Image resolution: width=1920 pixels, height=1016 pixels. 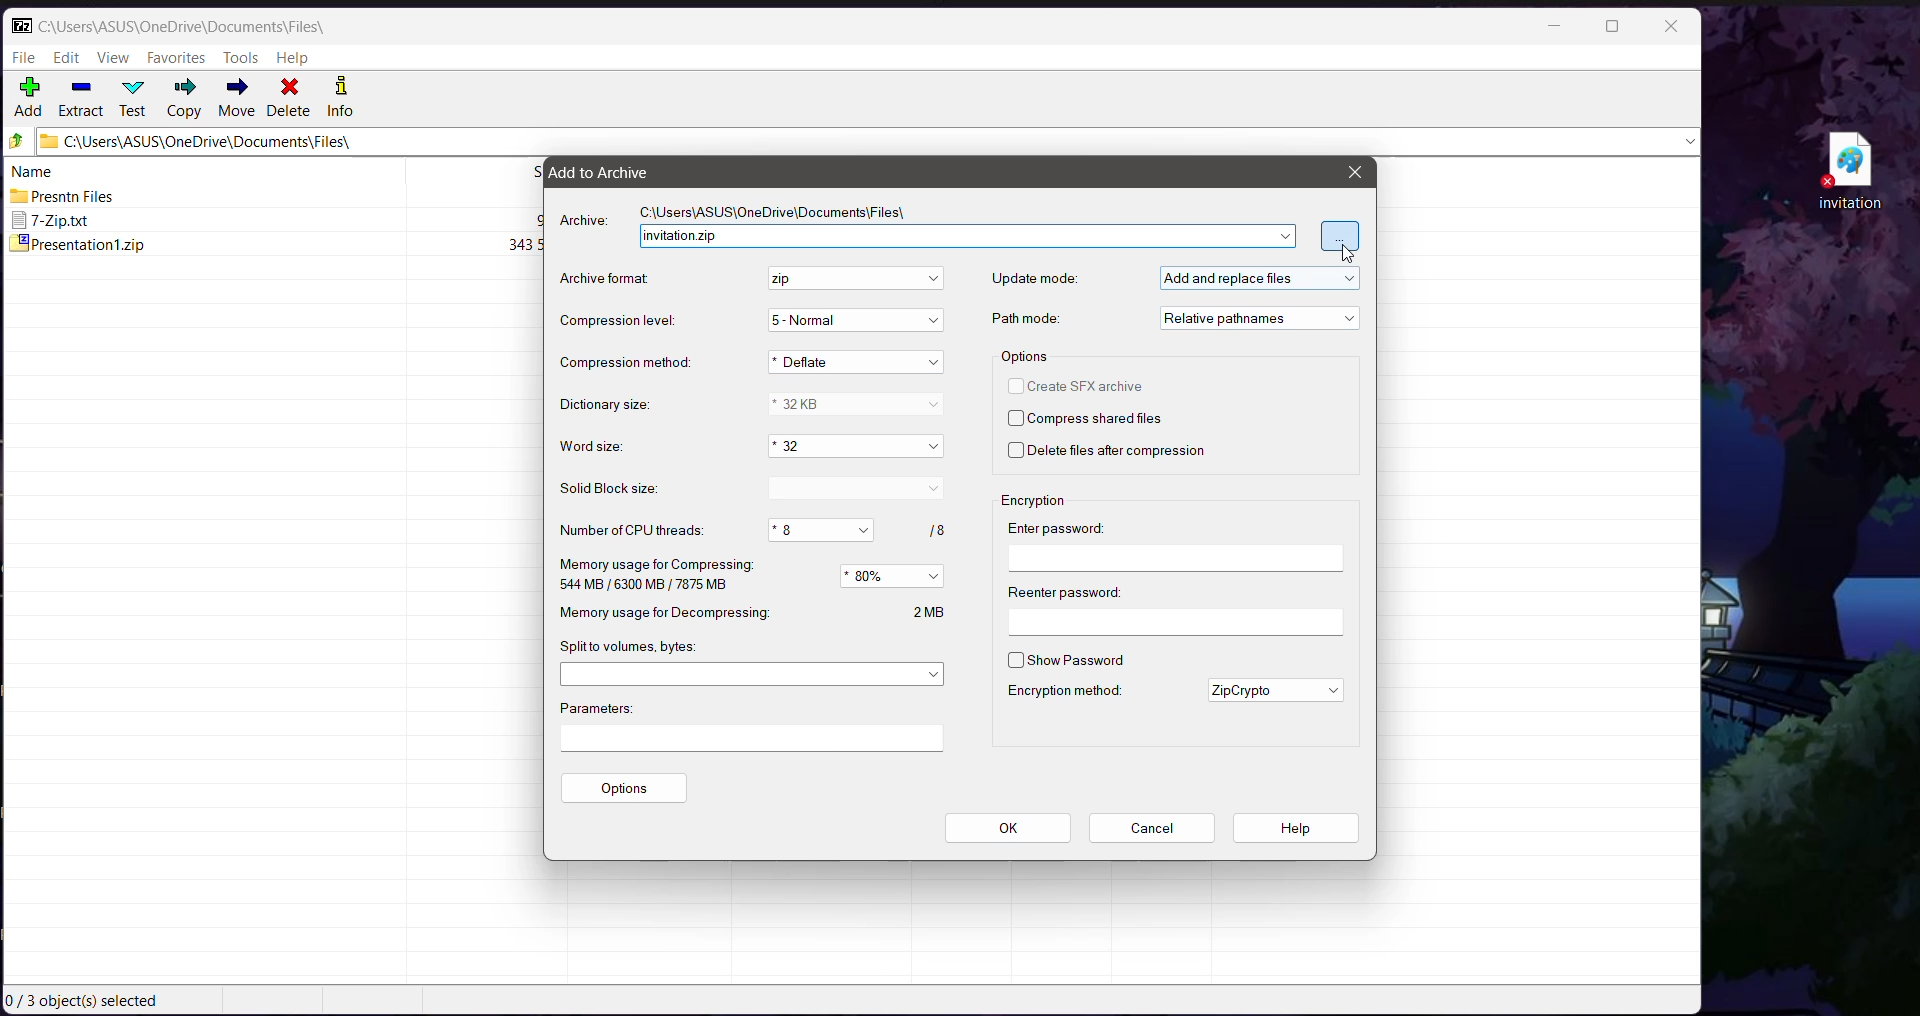 What do you see at coordinates (622, 321) in the screenshot?
I see `Compression Level` at bounding box center [622, 321].